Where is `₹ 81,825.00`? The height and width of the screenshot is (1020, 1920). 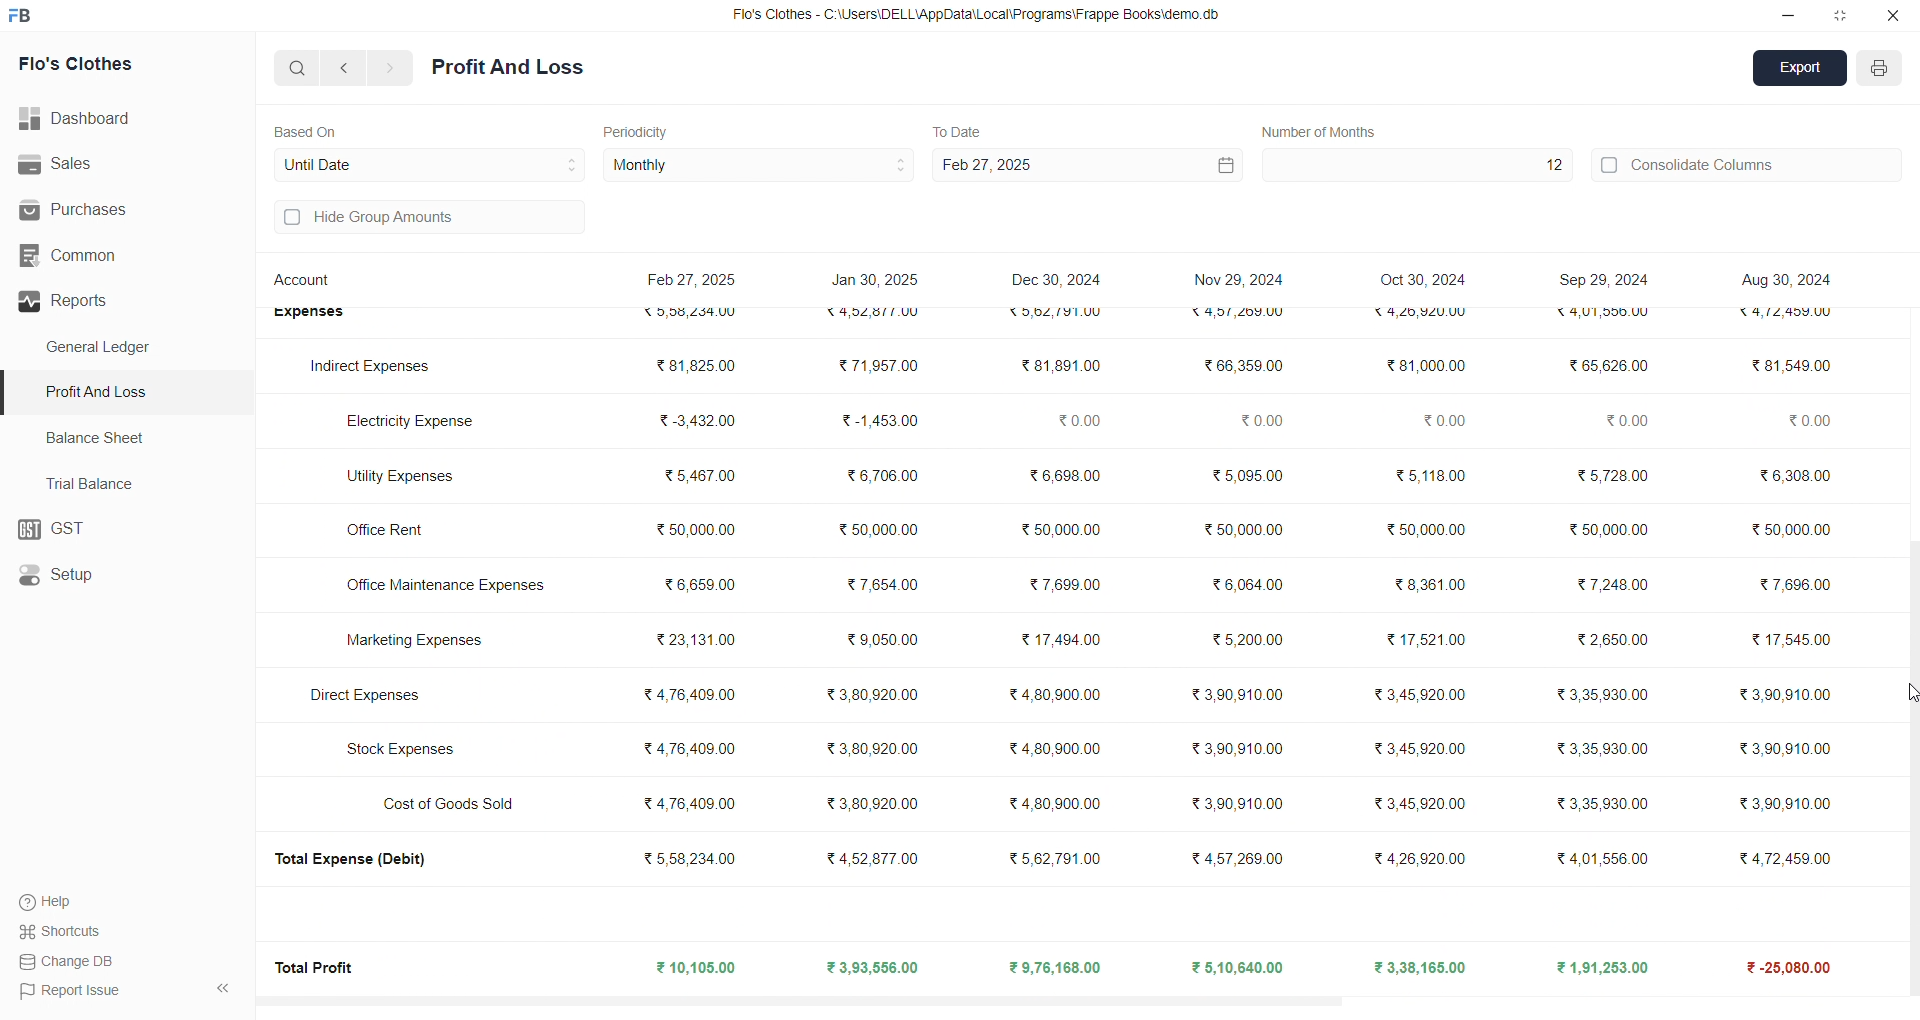 ₹ 81,825.00 is located at coordinates (691, 365).